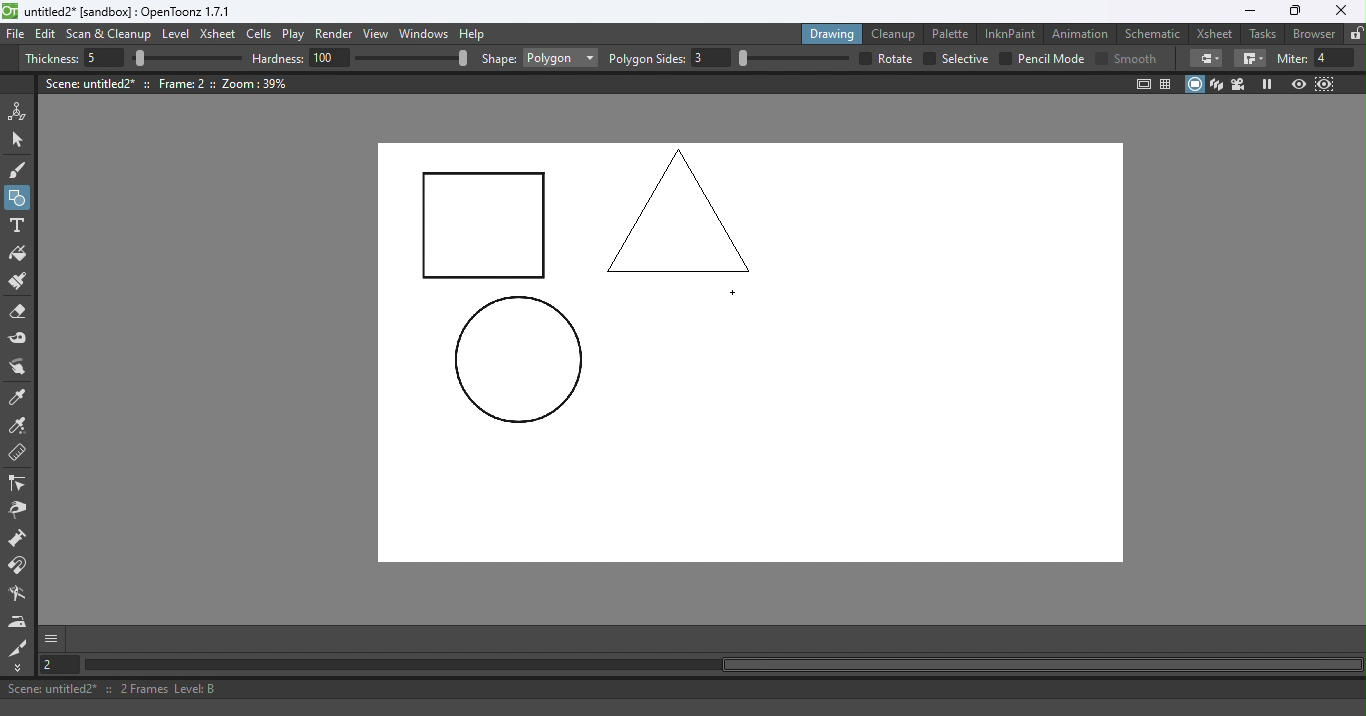 This screenshot has width=1366, height=716. I want to click on More options, so click(51, 638).